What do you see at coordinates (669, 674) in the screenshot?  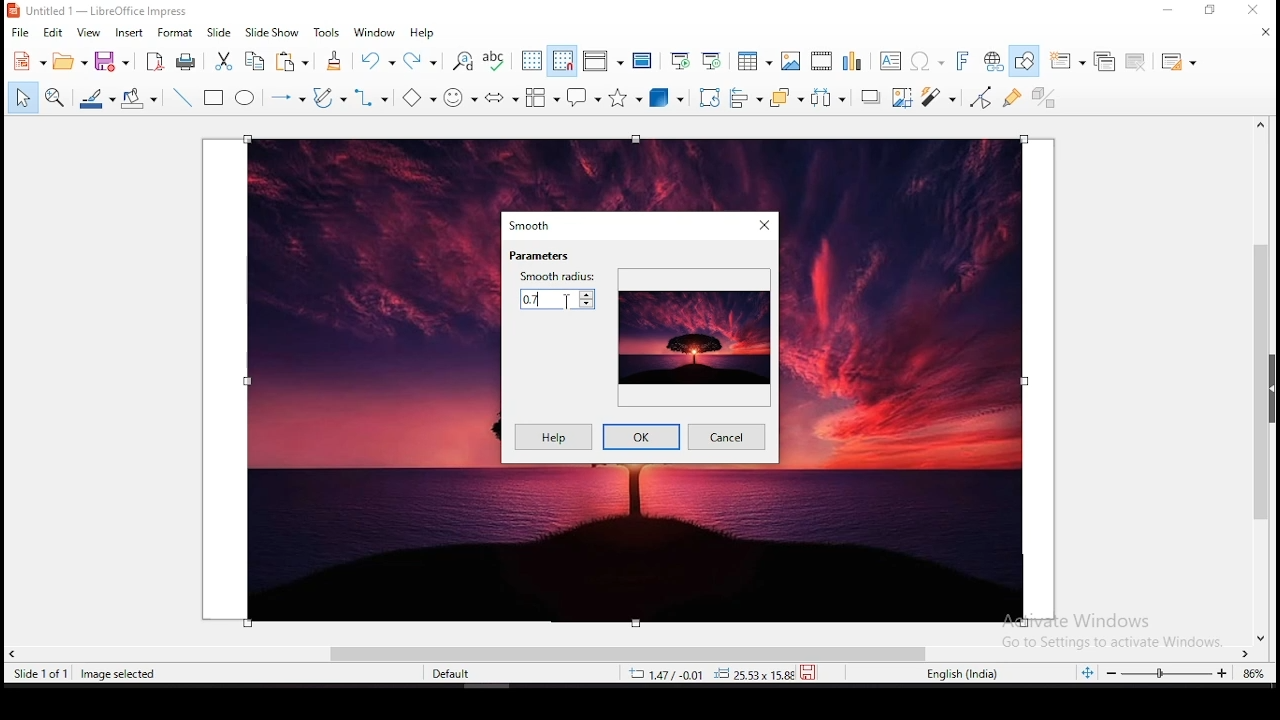 I see `12.40/4.25` at bounding box center [669, 674].